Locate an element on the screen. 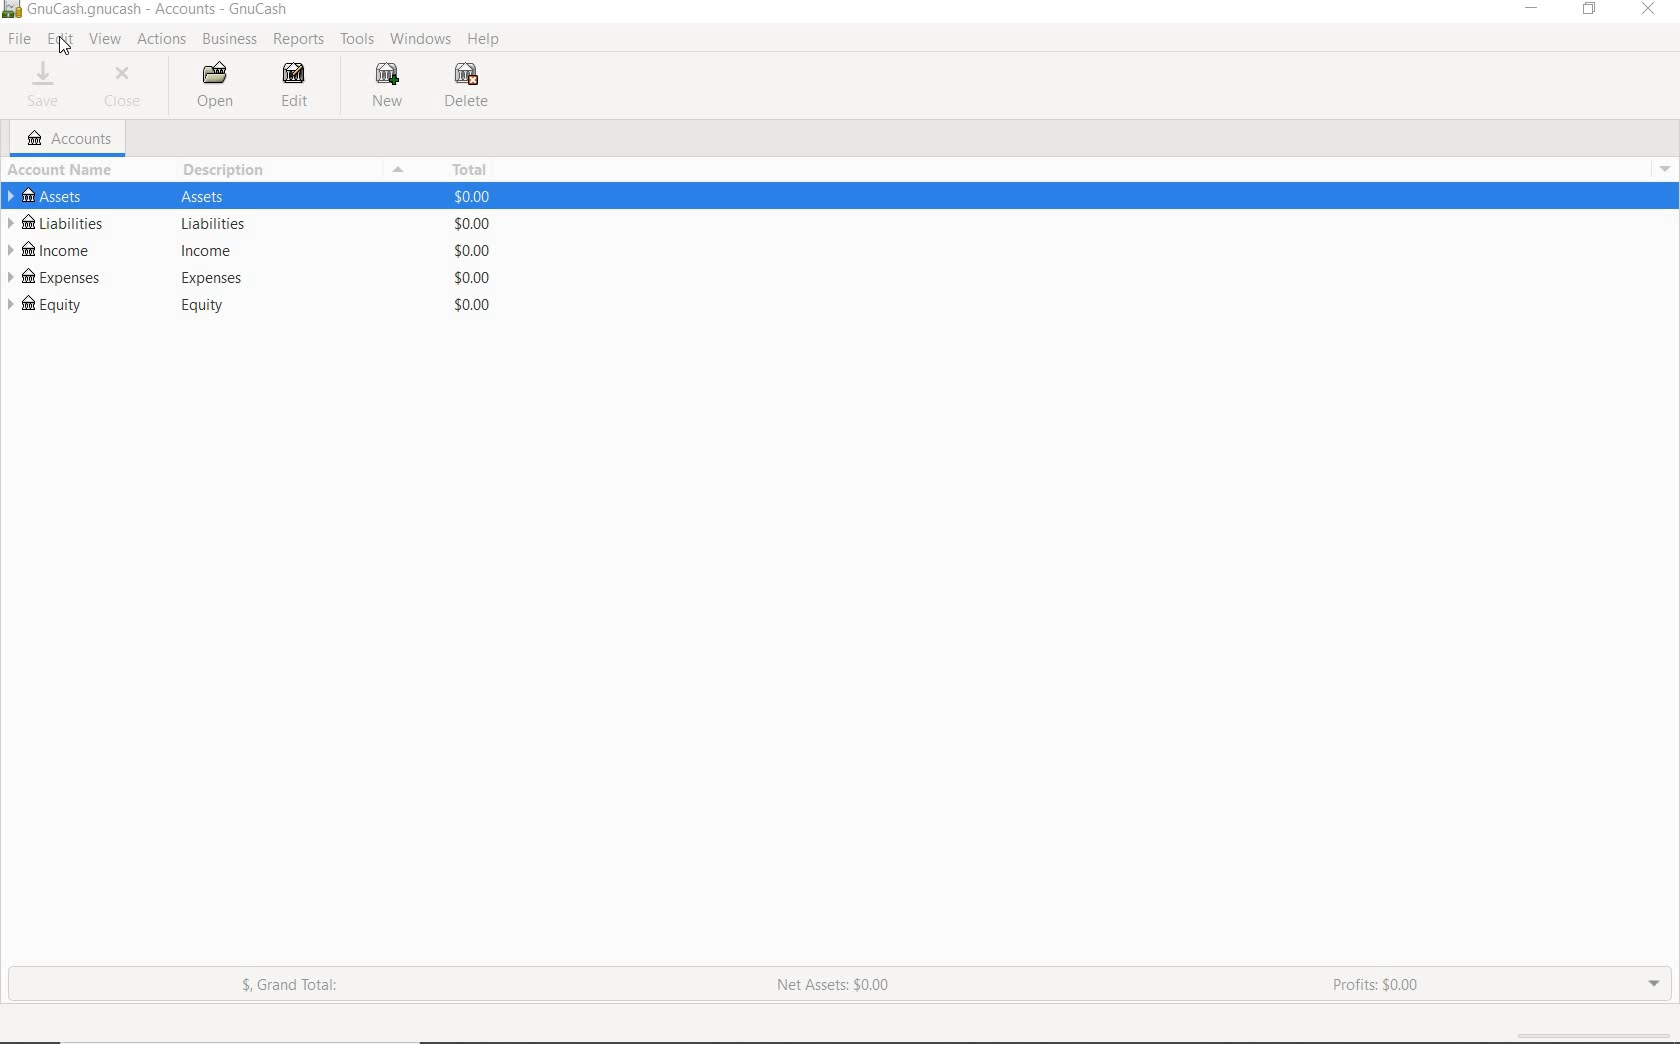 The width and height of the screenshot is (1680, 1044). EXPENSES is located at coordinates (248, 278).